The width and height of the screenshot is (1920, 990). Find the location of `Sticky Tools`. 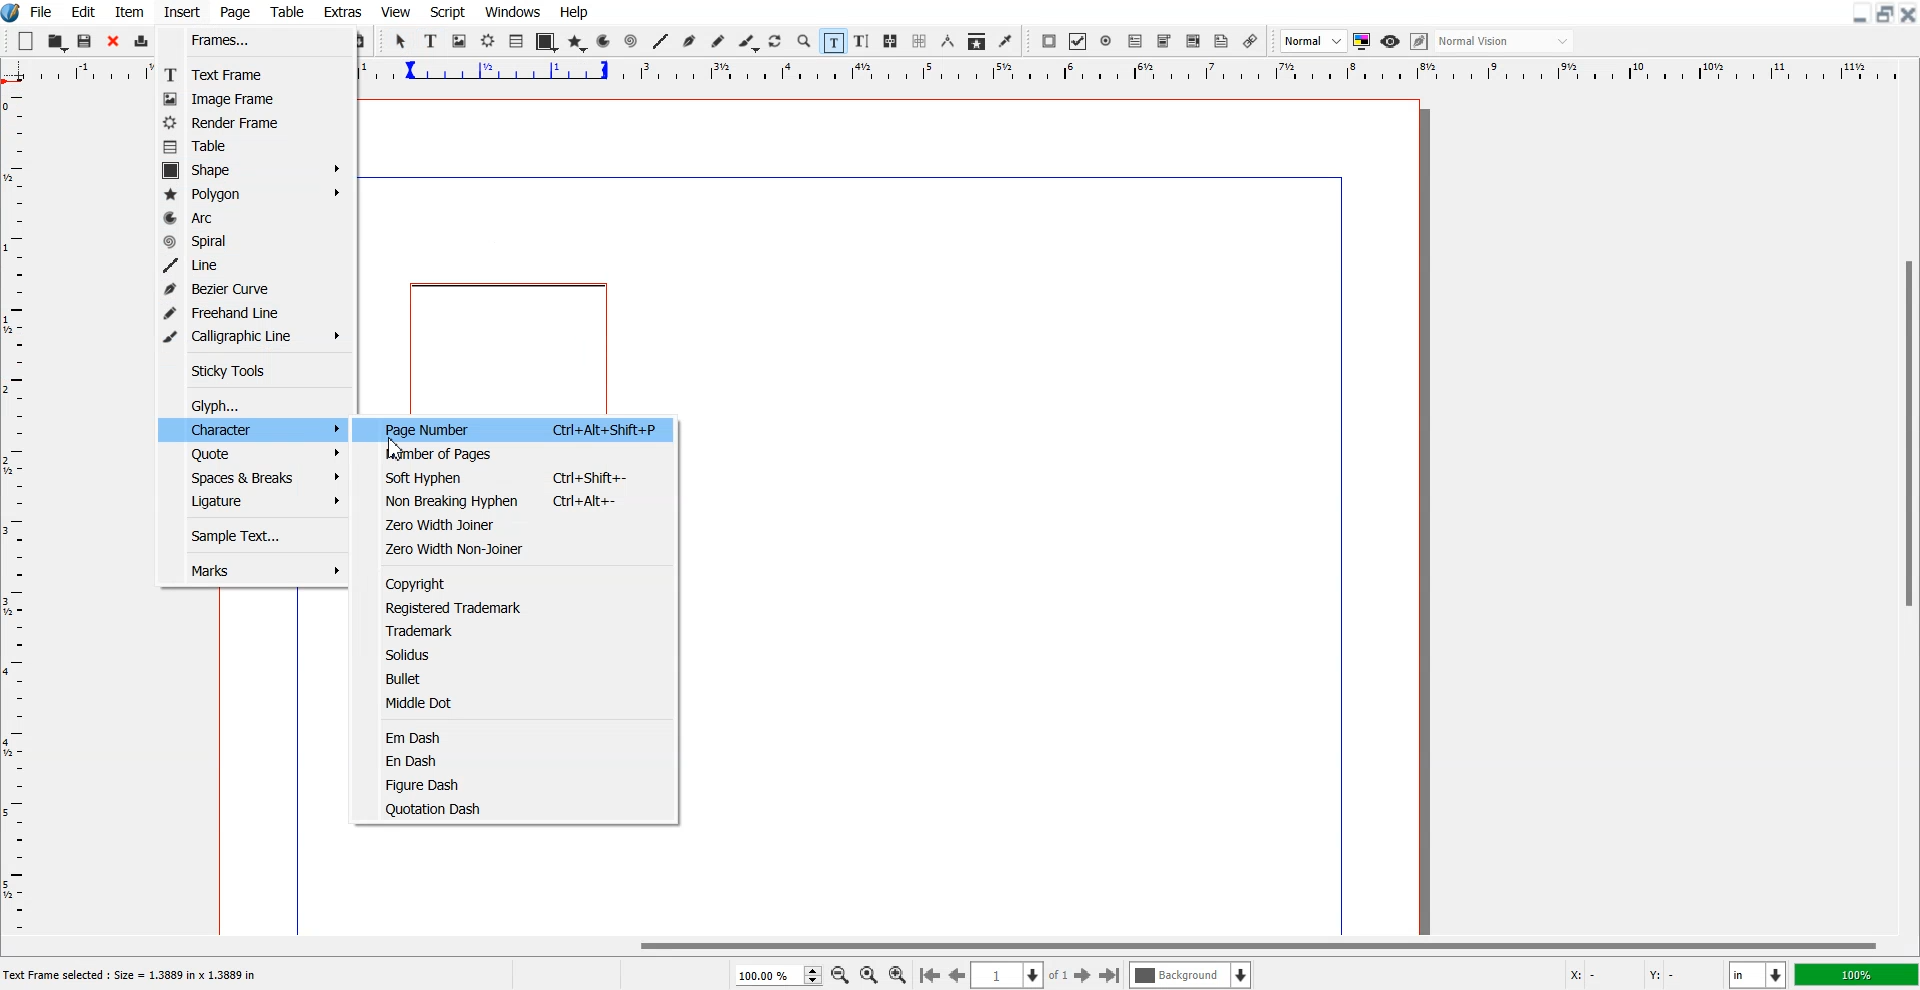

Sticky Tools is located at coordinates (254, 370).